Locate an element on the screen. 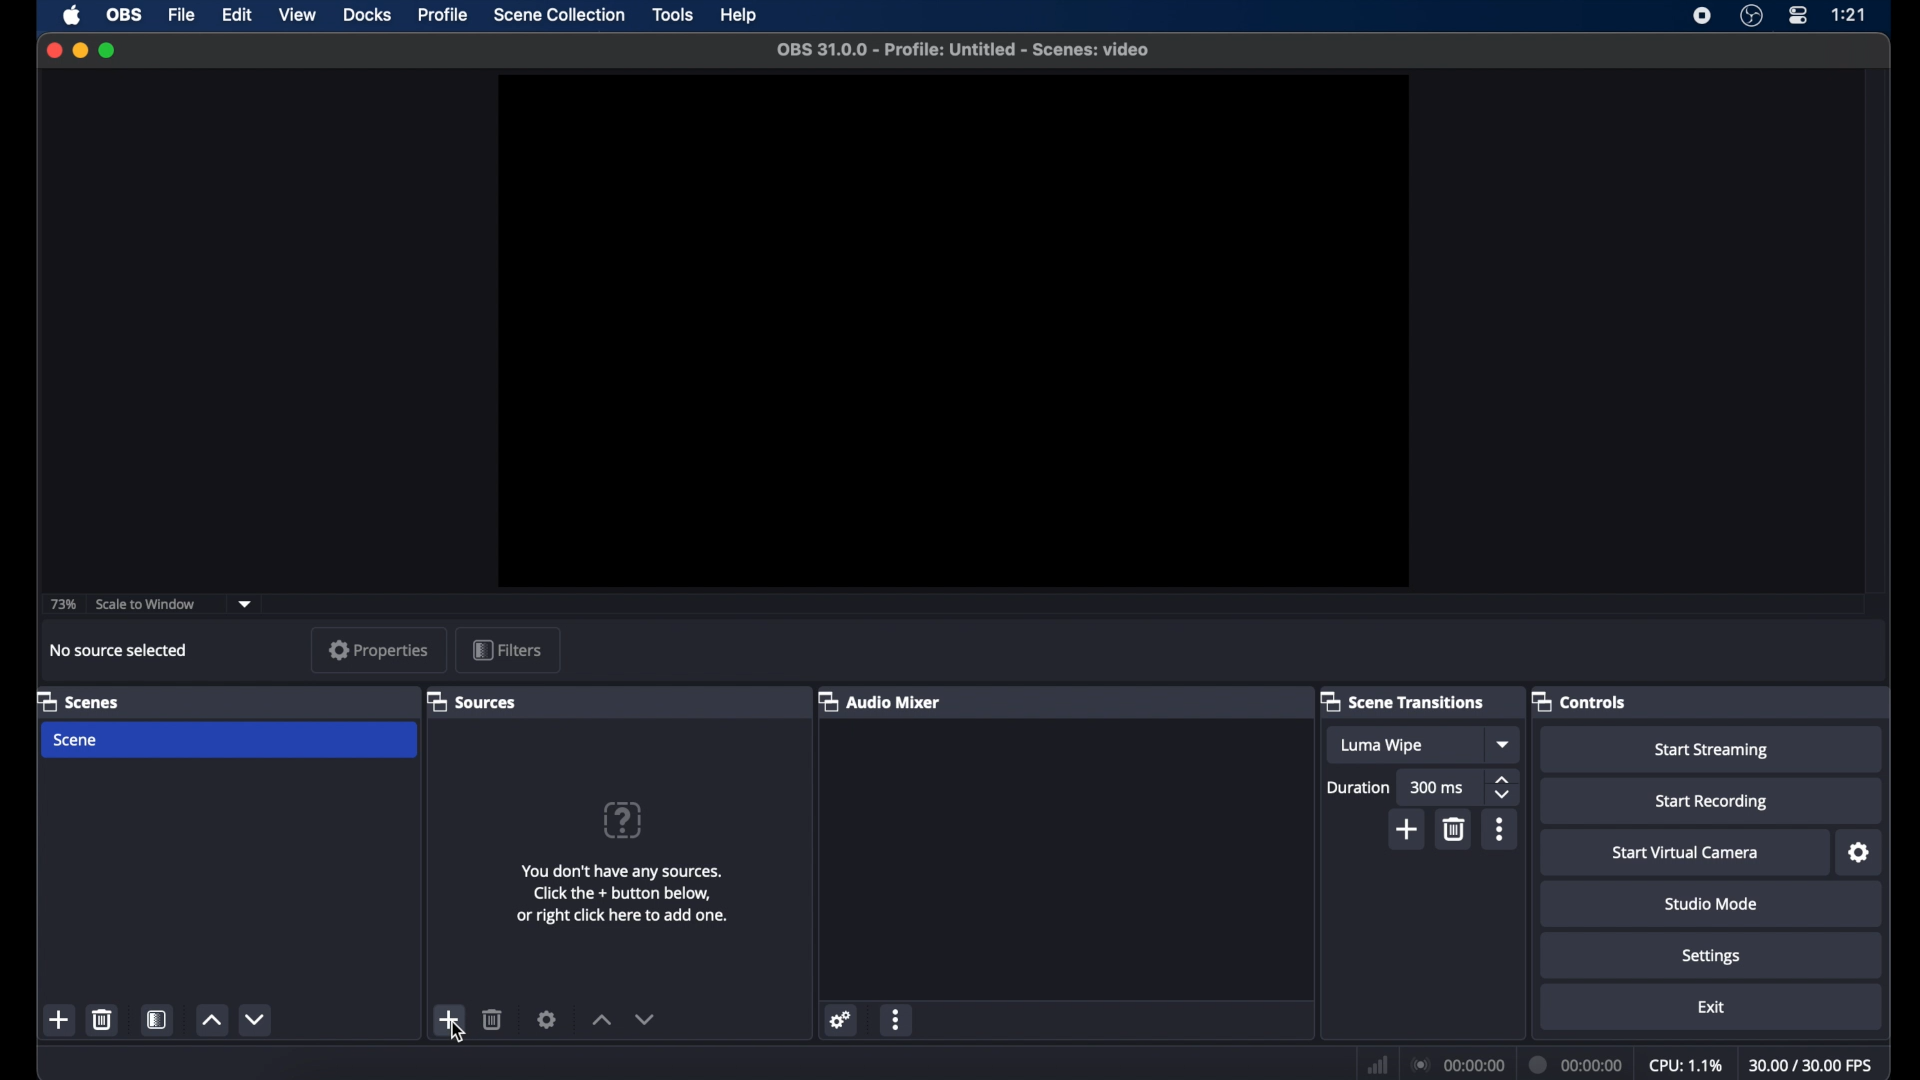  apple icon is located at coordinates (71, 15).